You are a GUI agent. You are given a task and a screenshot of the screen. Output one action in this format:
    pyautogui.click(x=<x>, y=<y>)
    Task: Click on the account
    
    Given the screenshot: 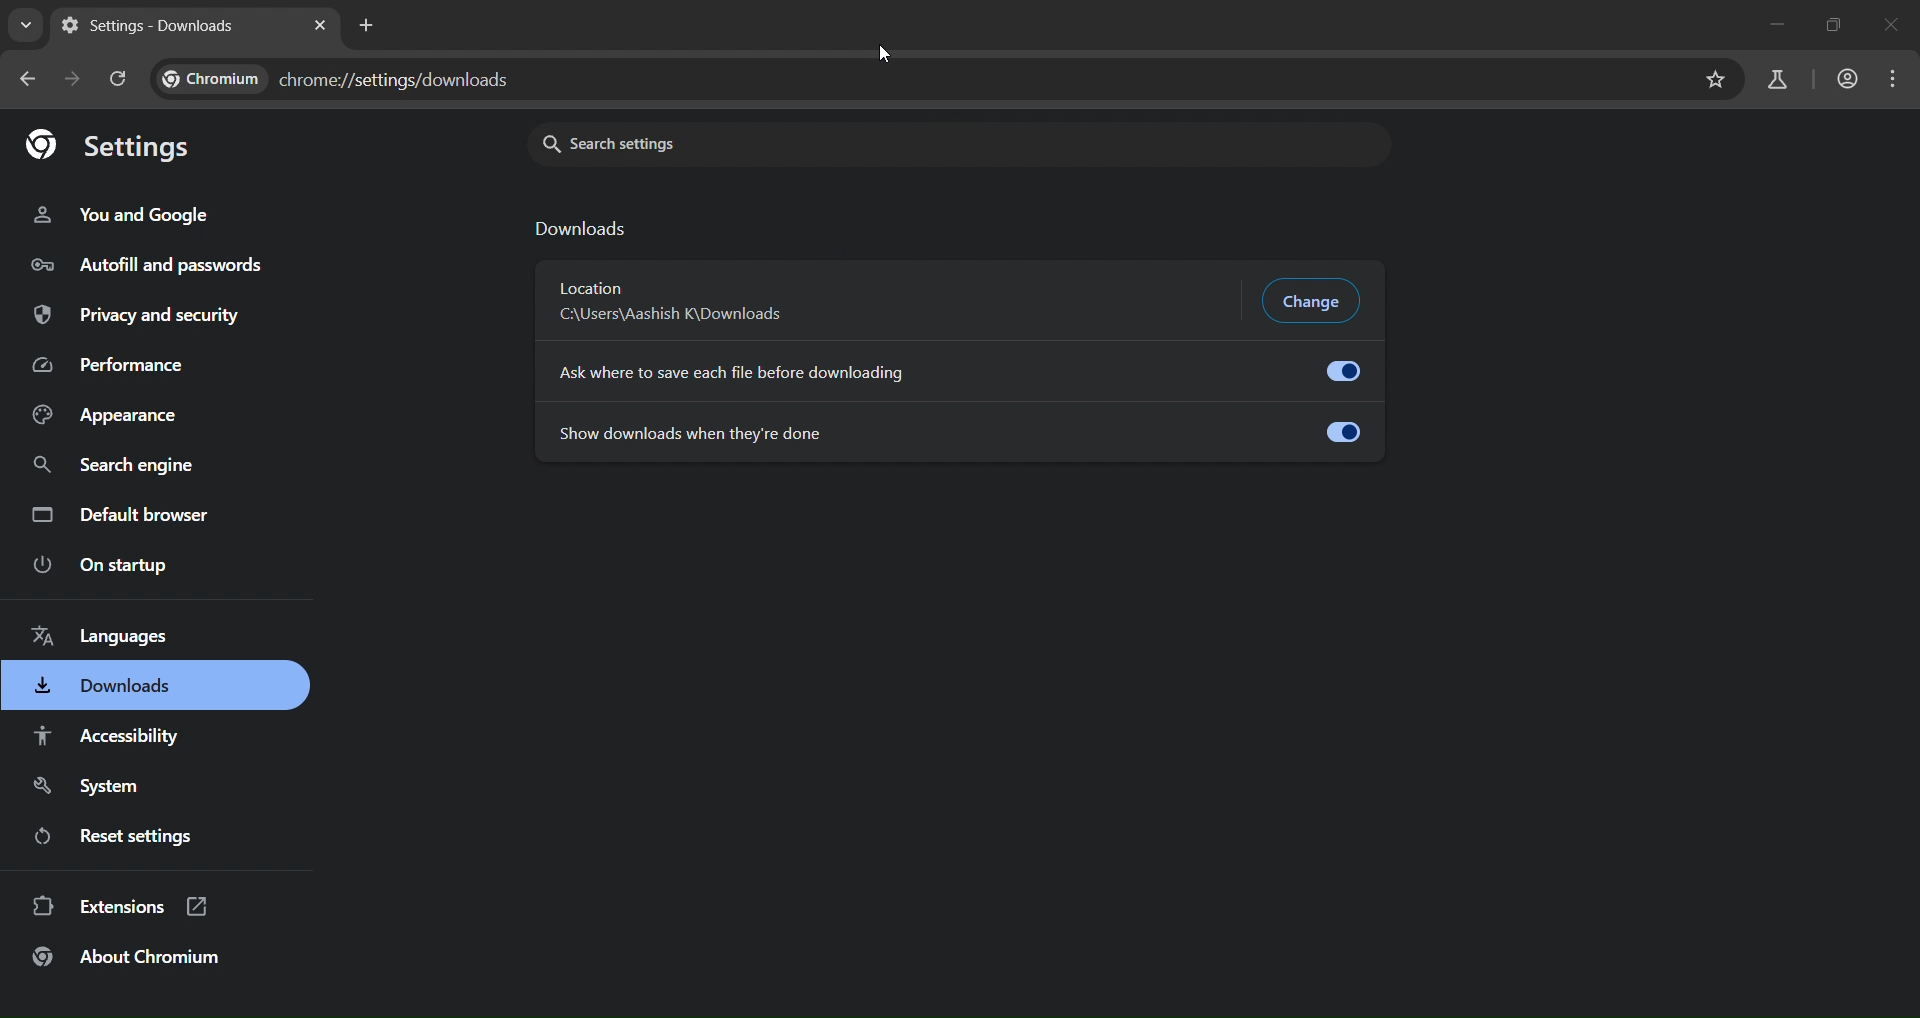 What is the action you would take?
    pyautogui.click(x=1844, y=78)
    